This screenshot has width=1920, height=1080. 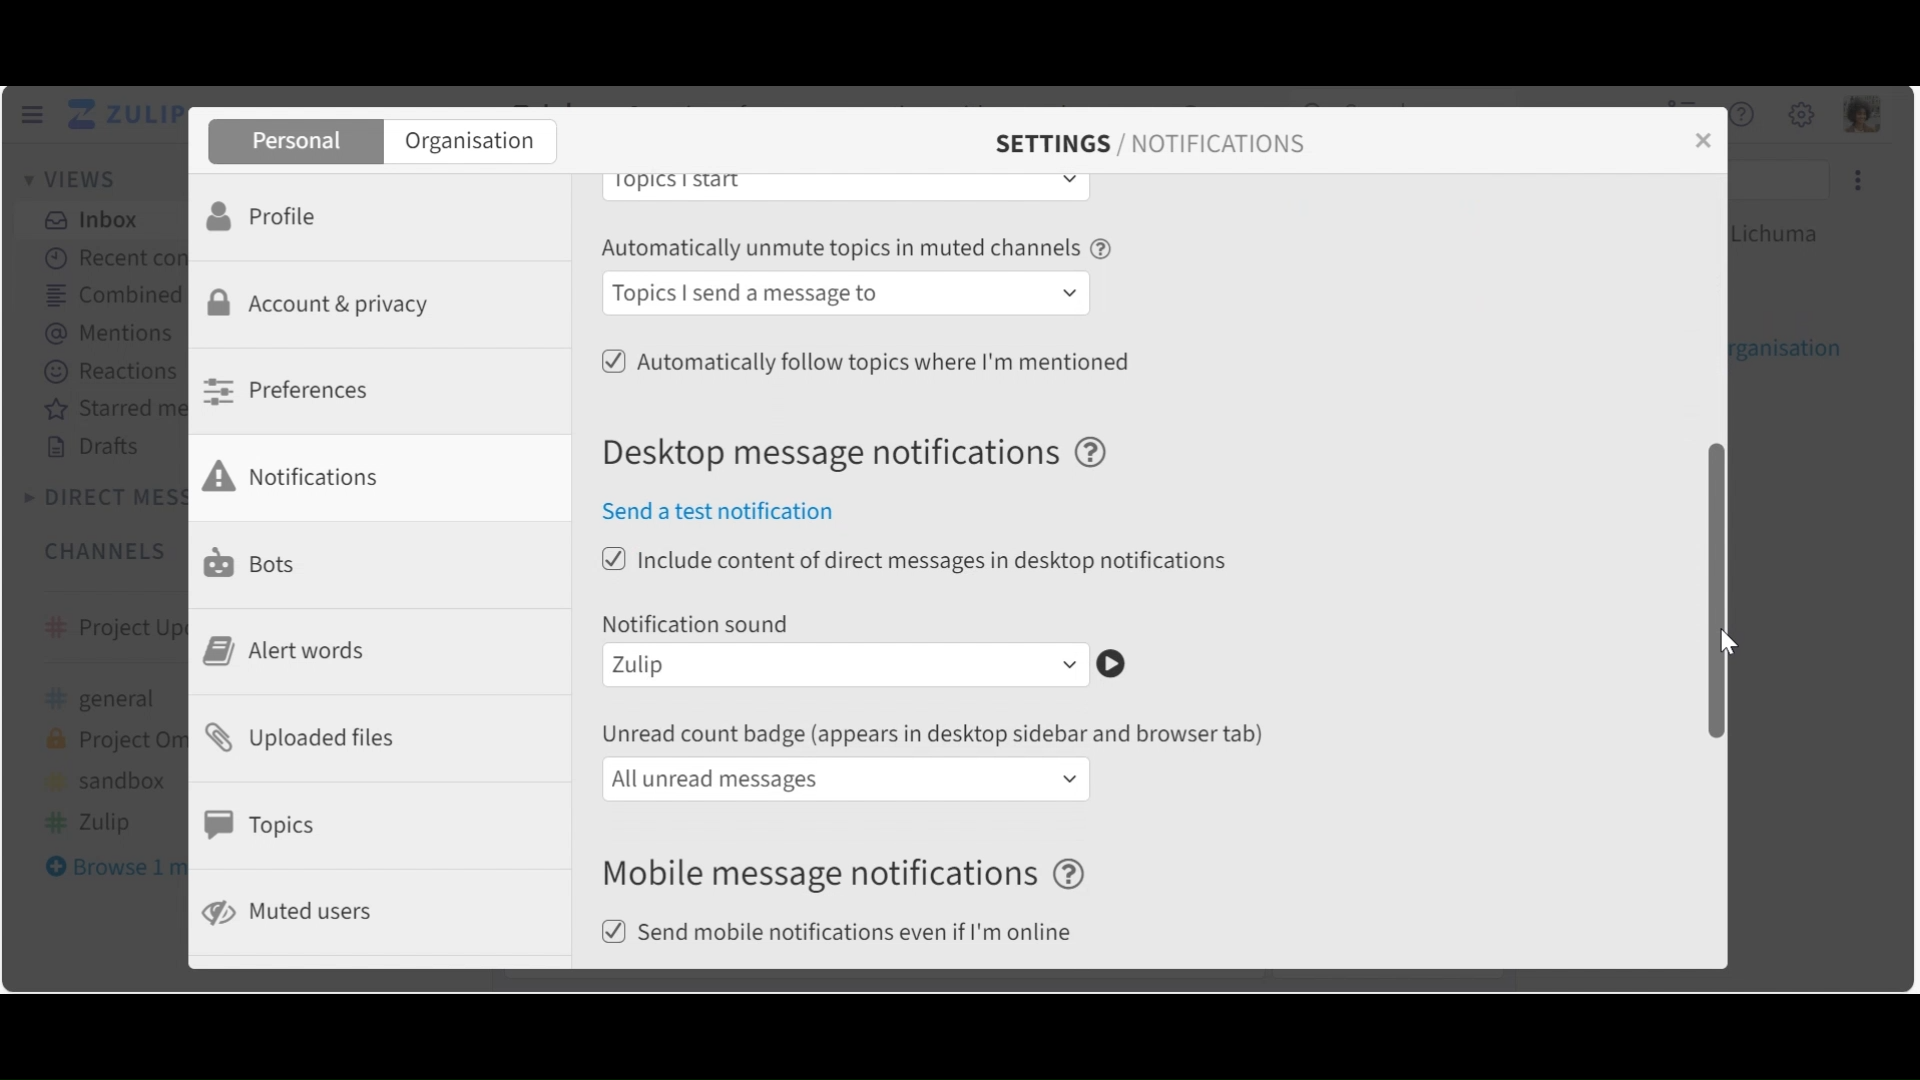 I want to click on Preferences, so click(x=292, y=390).